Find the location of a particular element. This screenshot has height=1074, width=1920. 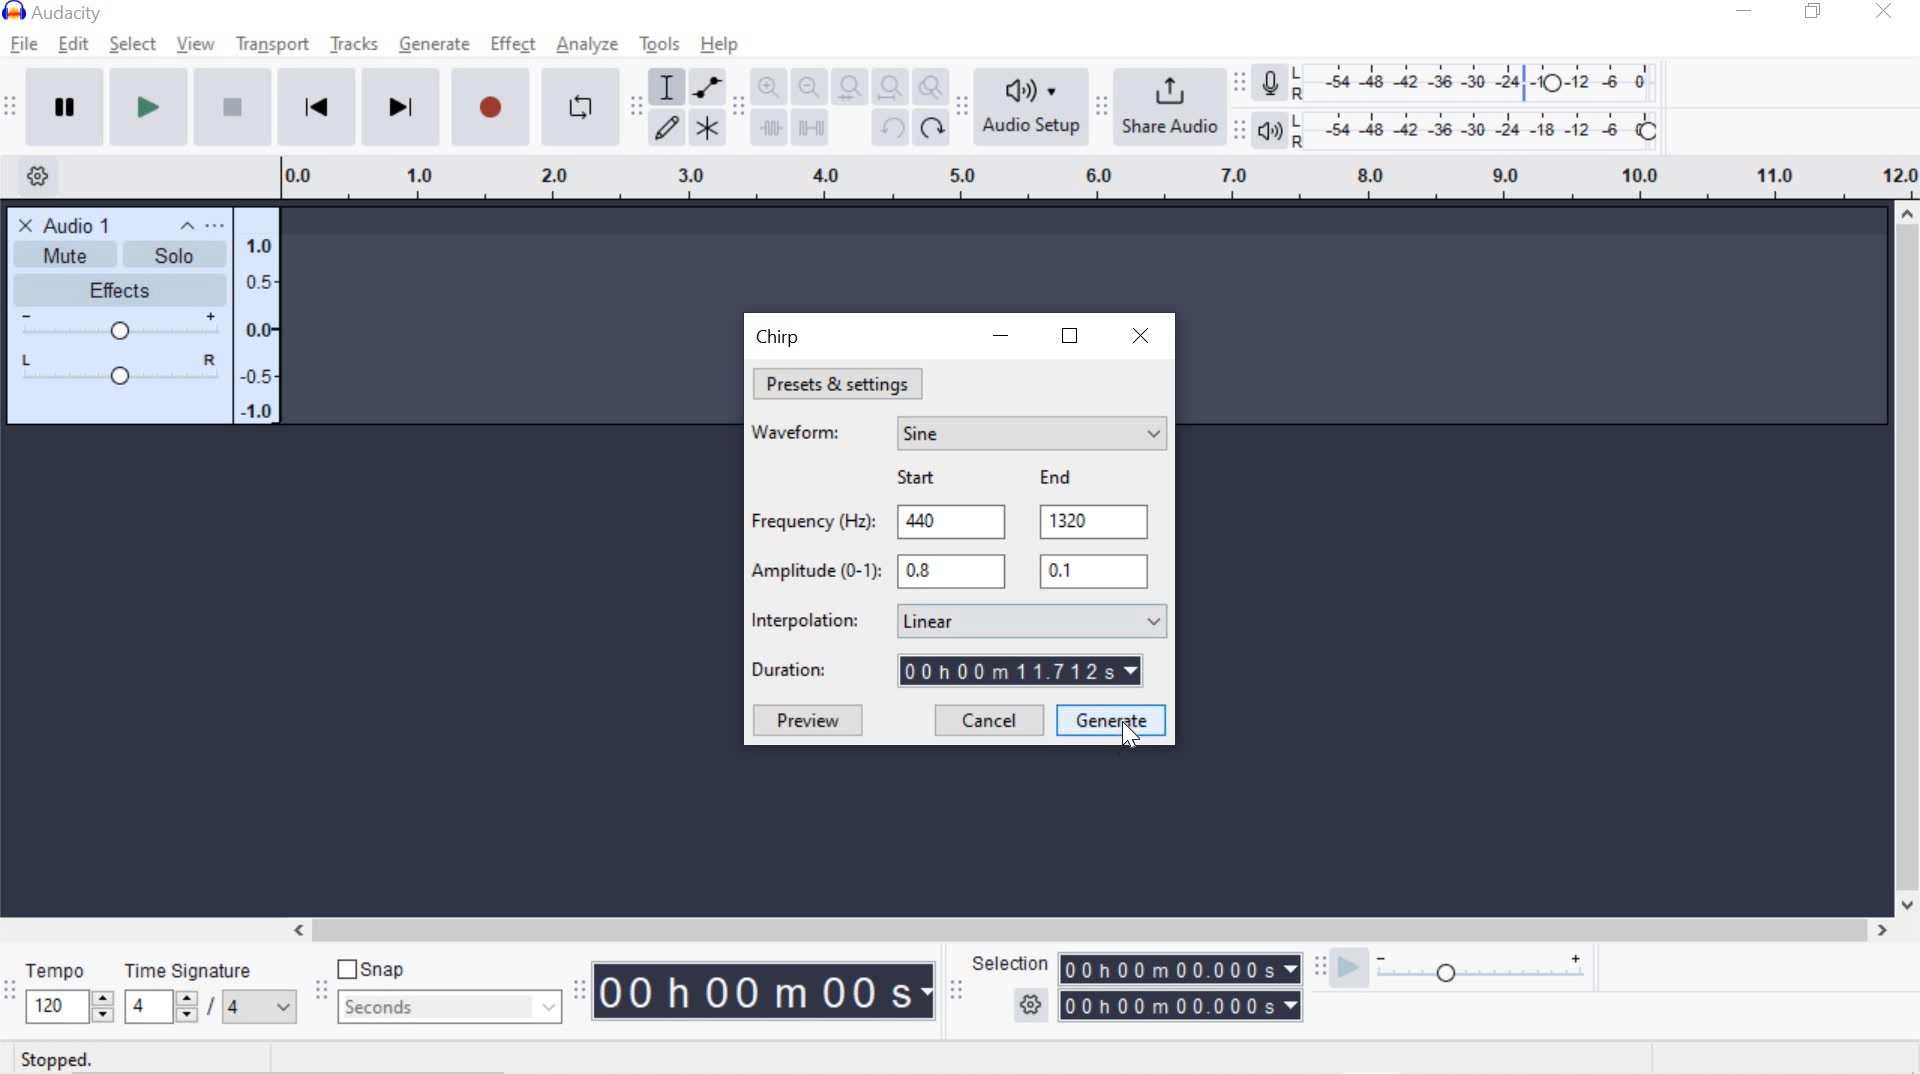

undo is located at coordinates (887, 127).